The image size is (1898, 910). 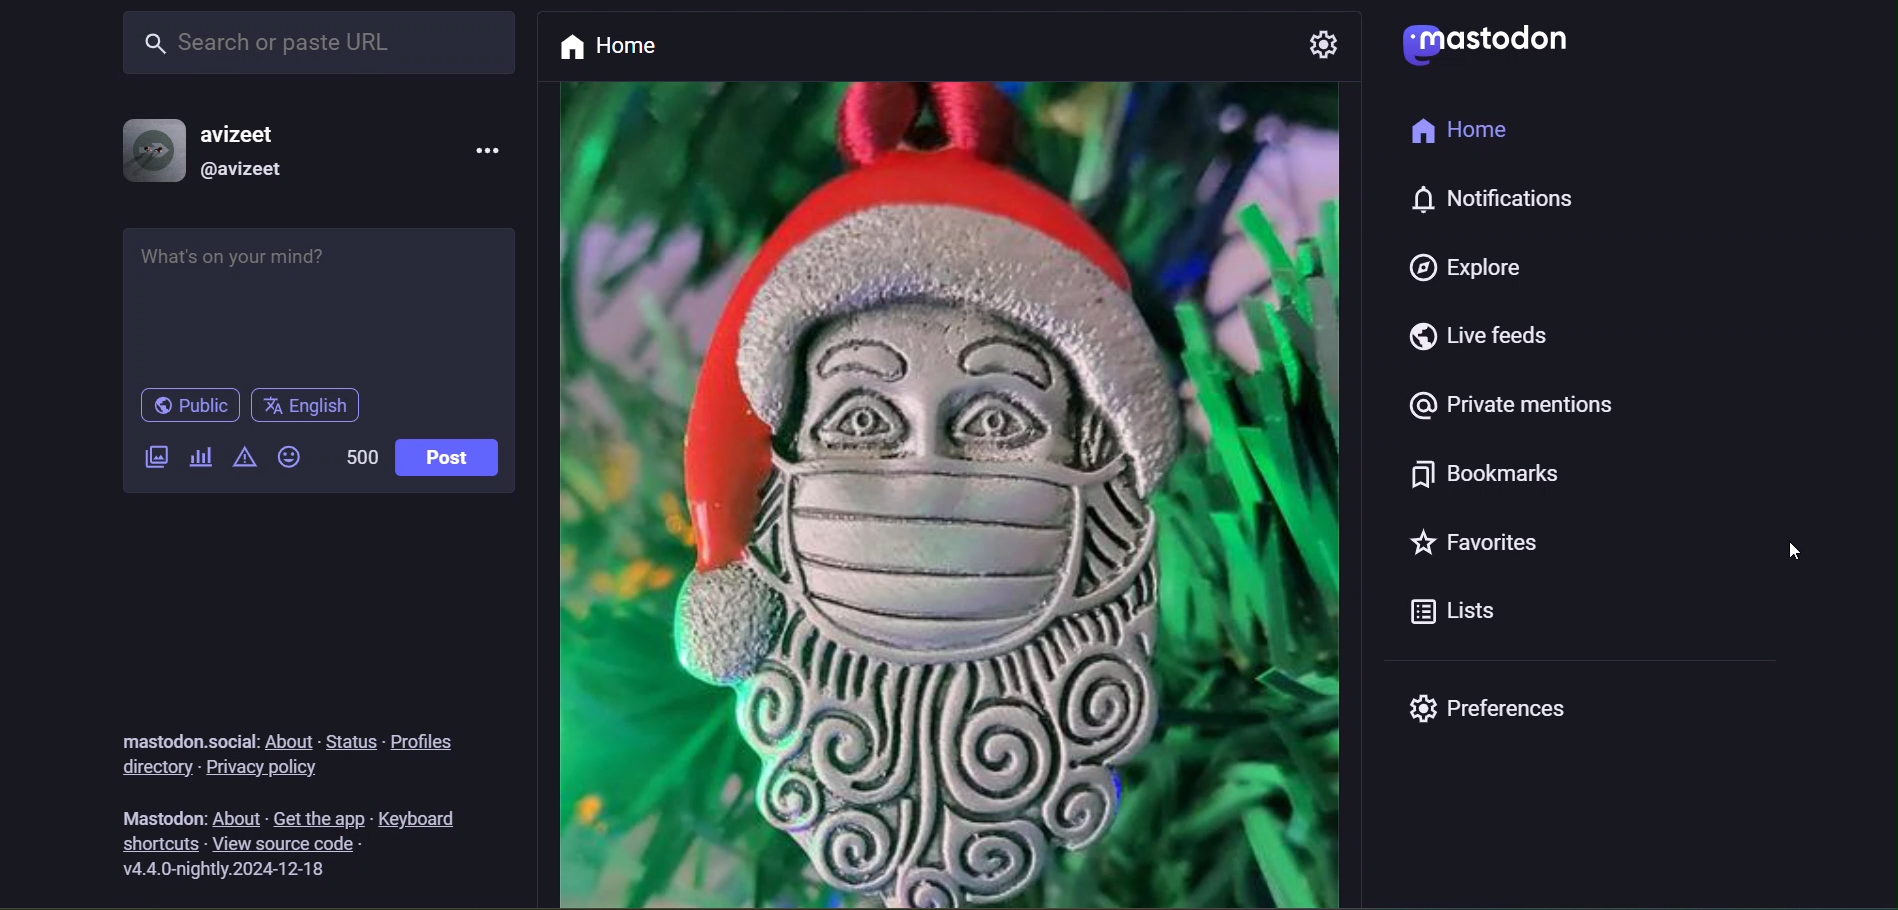 I want to click on whats on your mind, so click(x=321, y=299).